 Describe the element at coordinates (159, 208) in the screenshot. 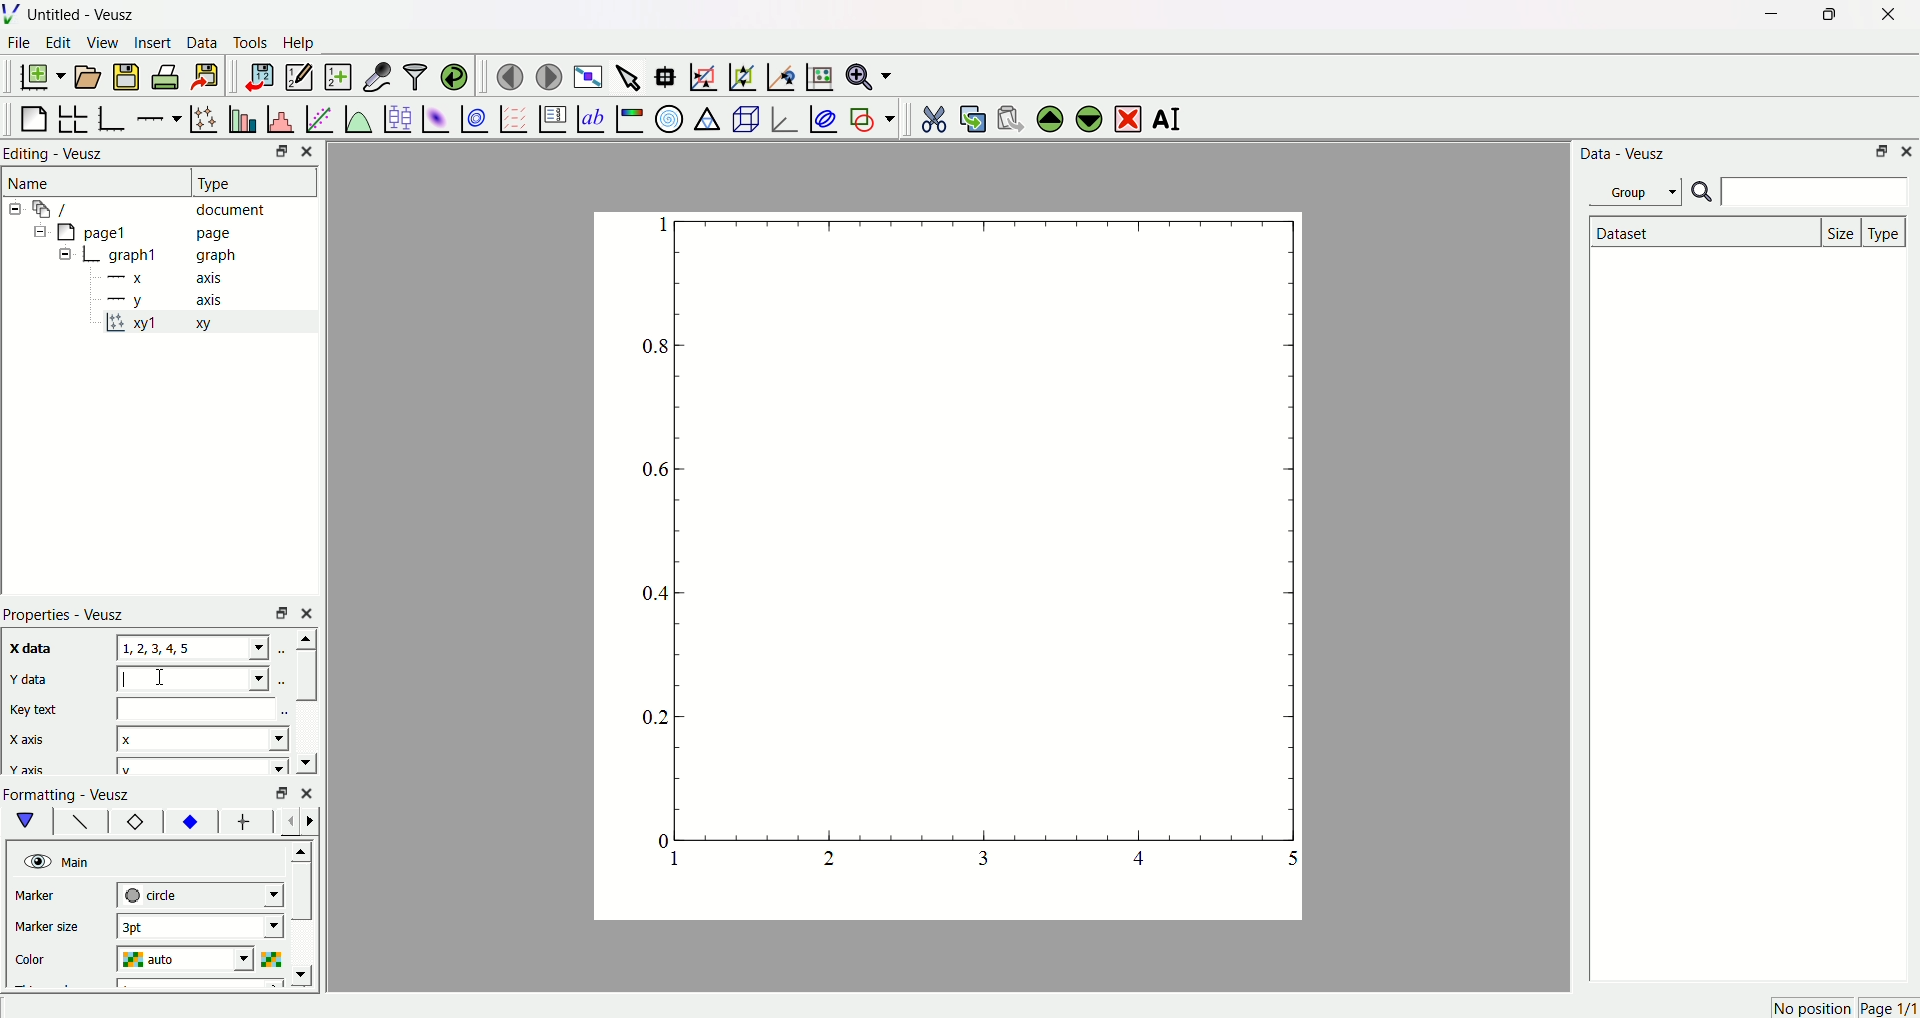

I see `“document` at that location.